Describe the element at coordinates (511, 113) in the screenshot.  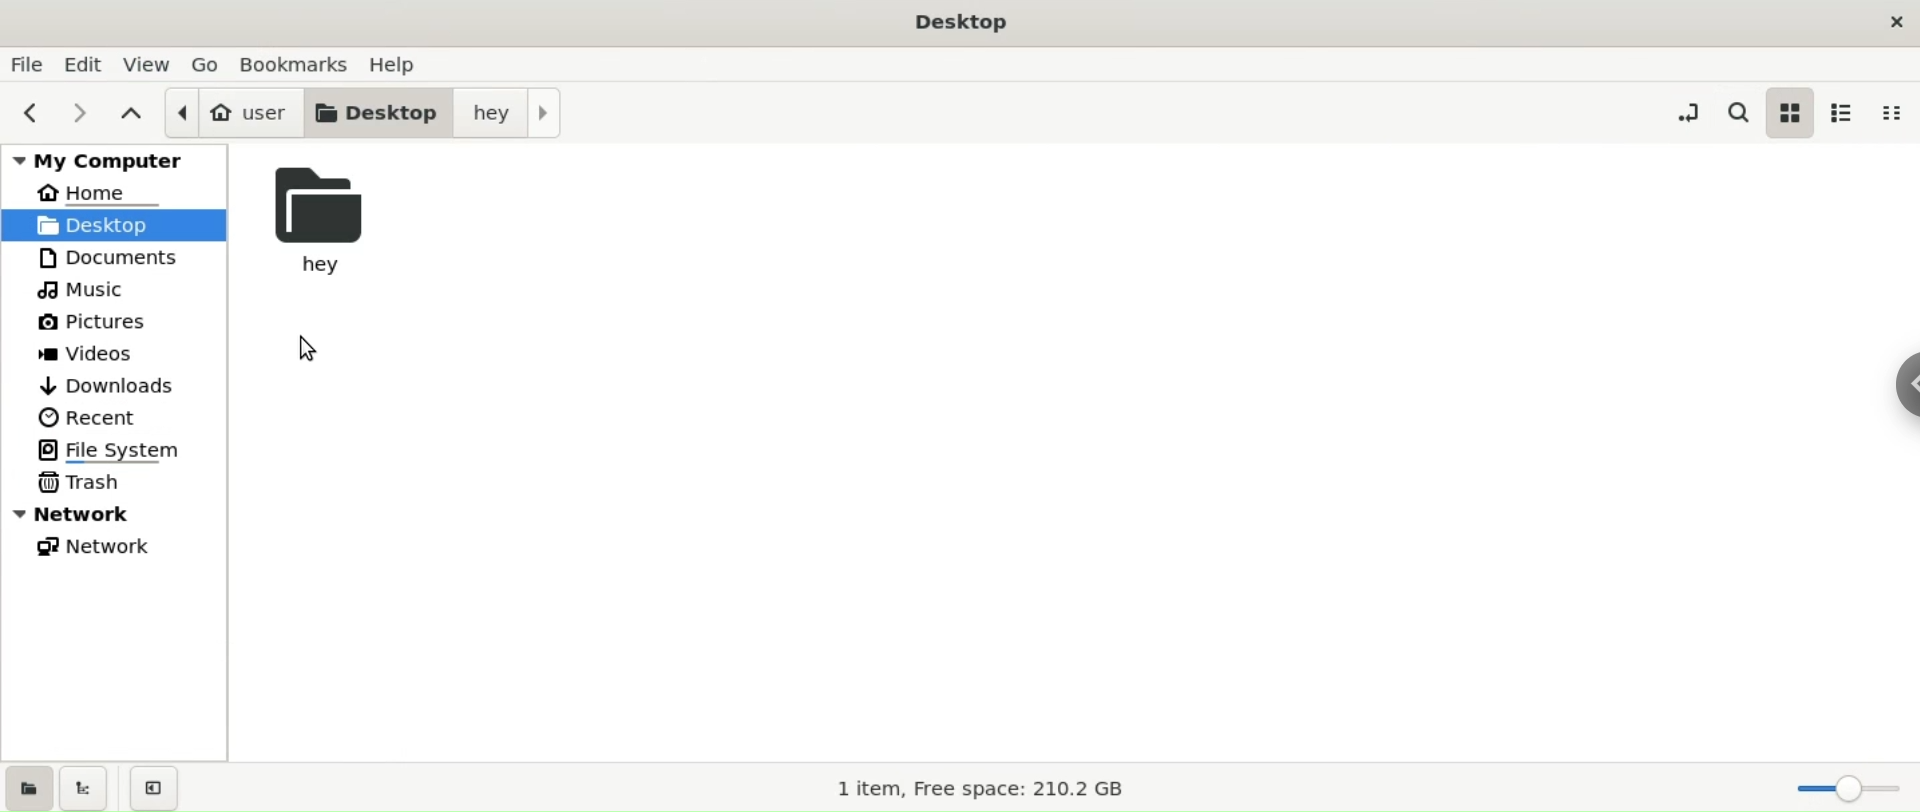
I see `hey` at that location.